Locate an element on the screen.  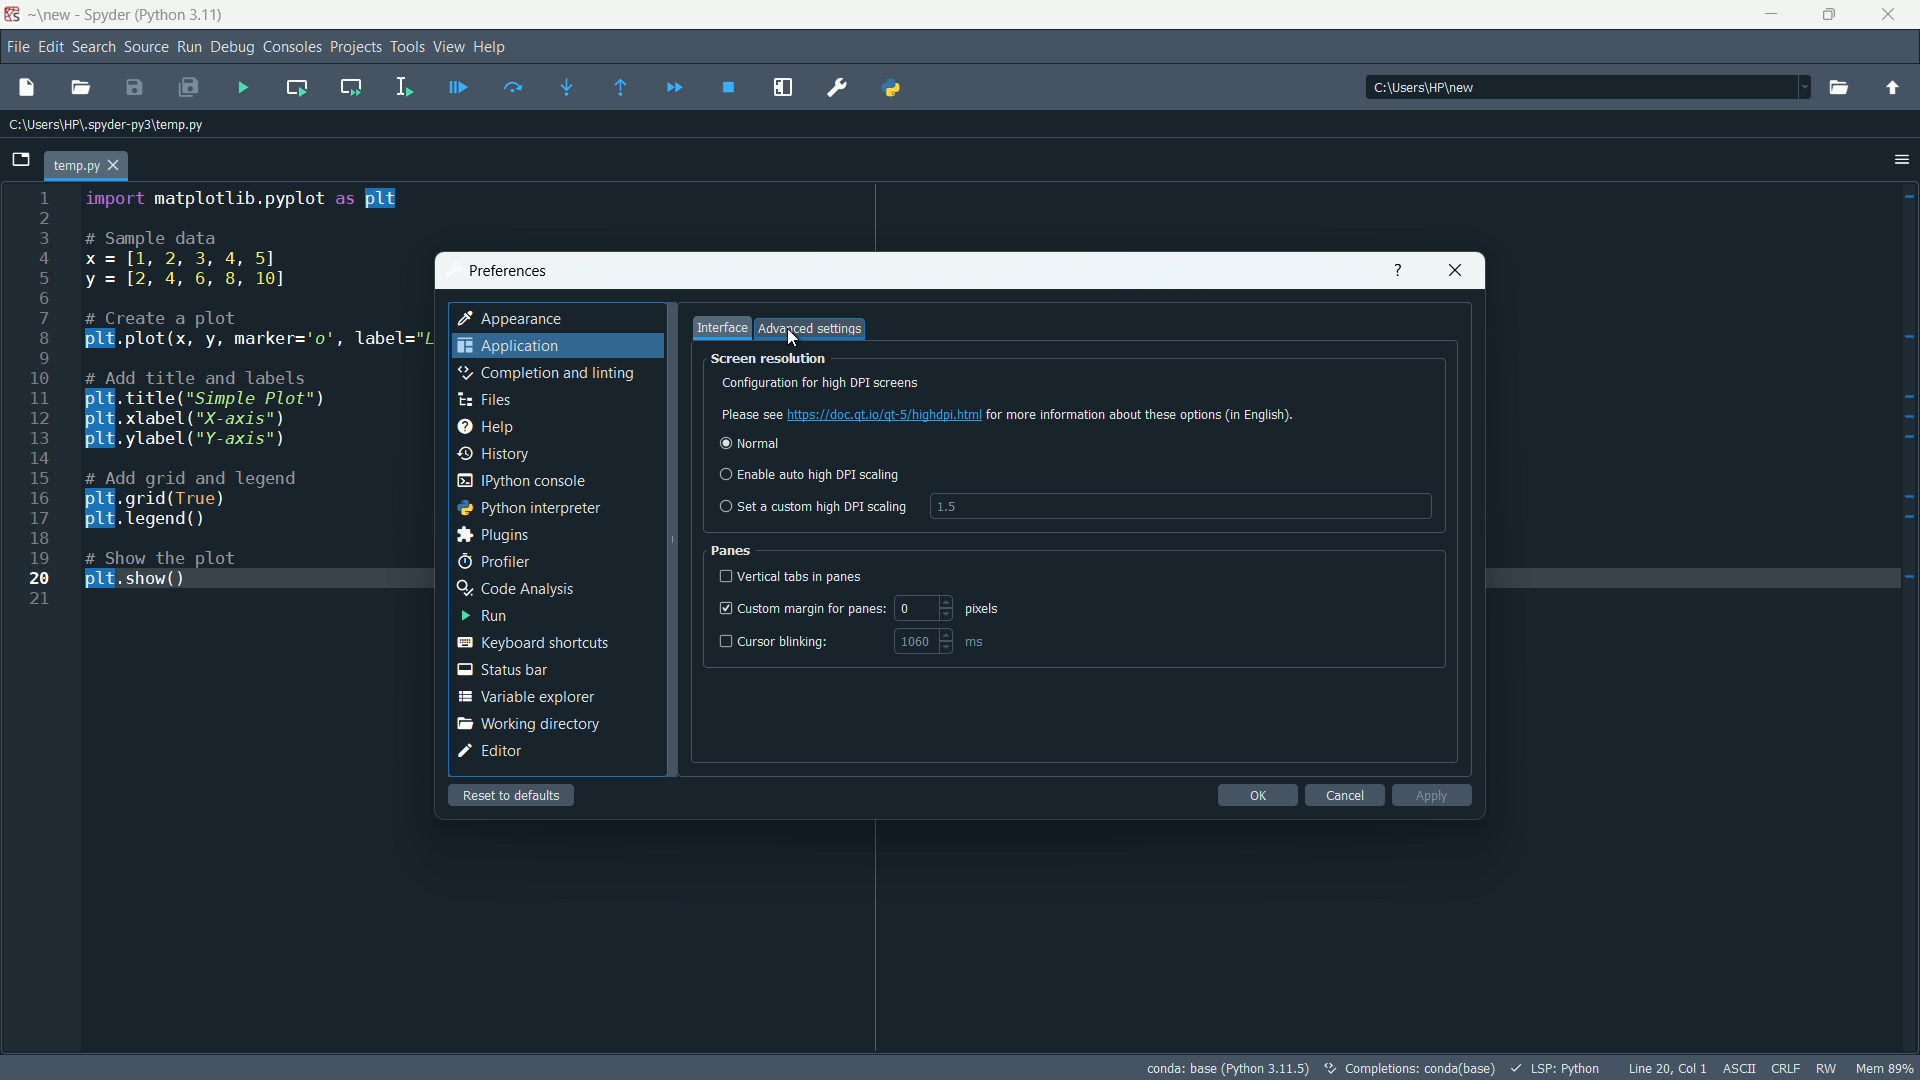
line numbers is located at coordinates (39, 399).